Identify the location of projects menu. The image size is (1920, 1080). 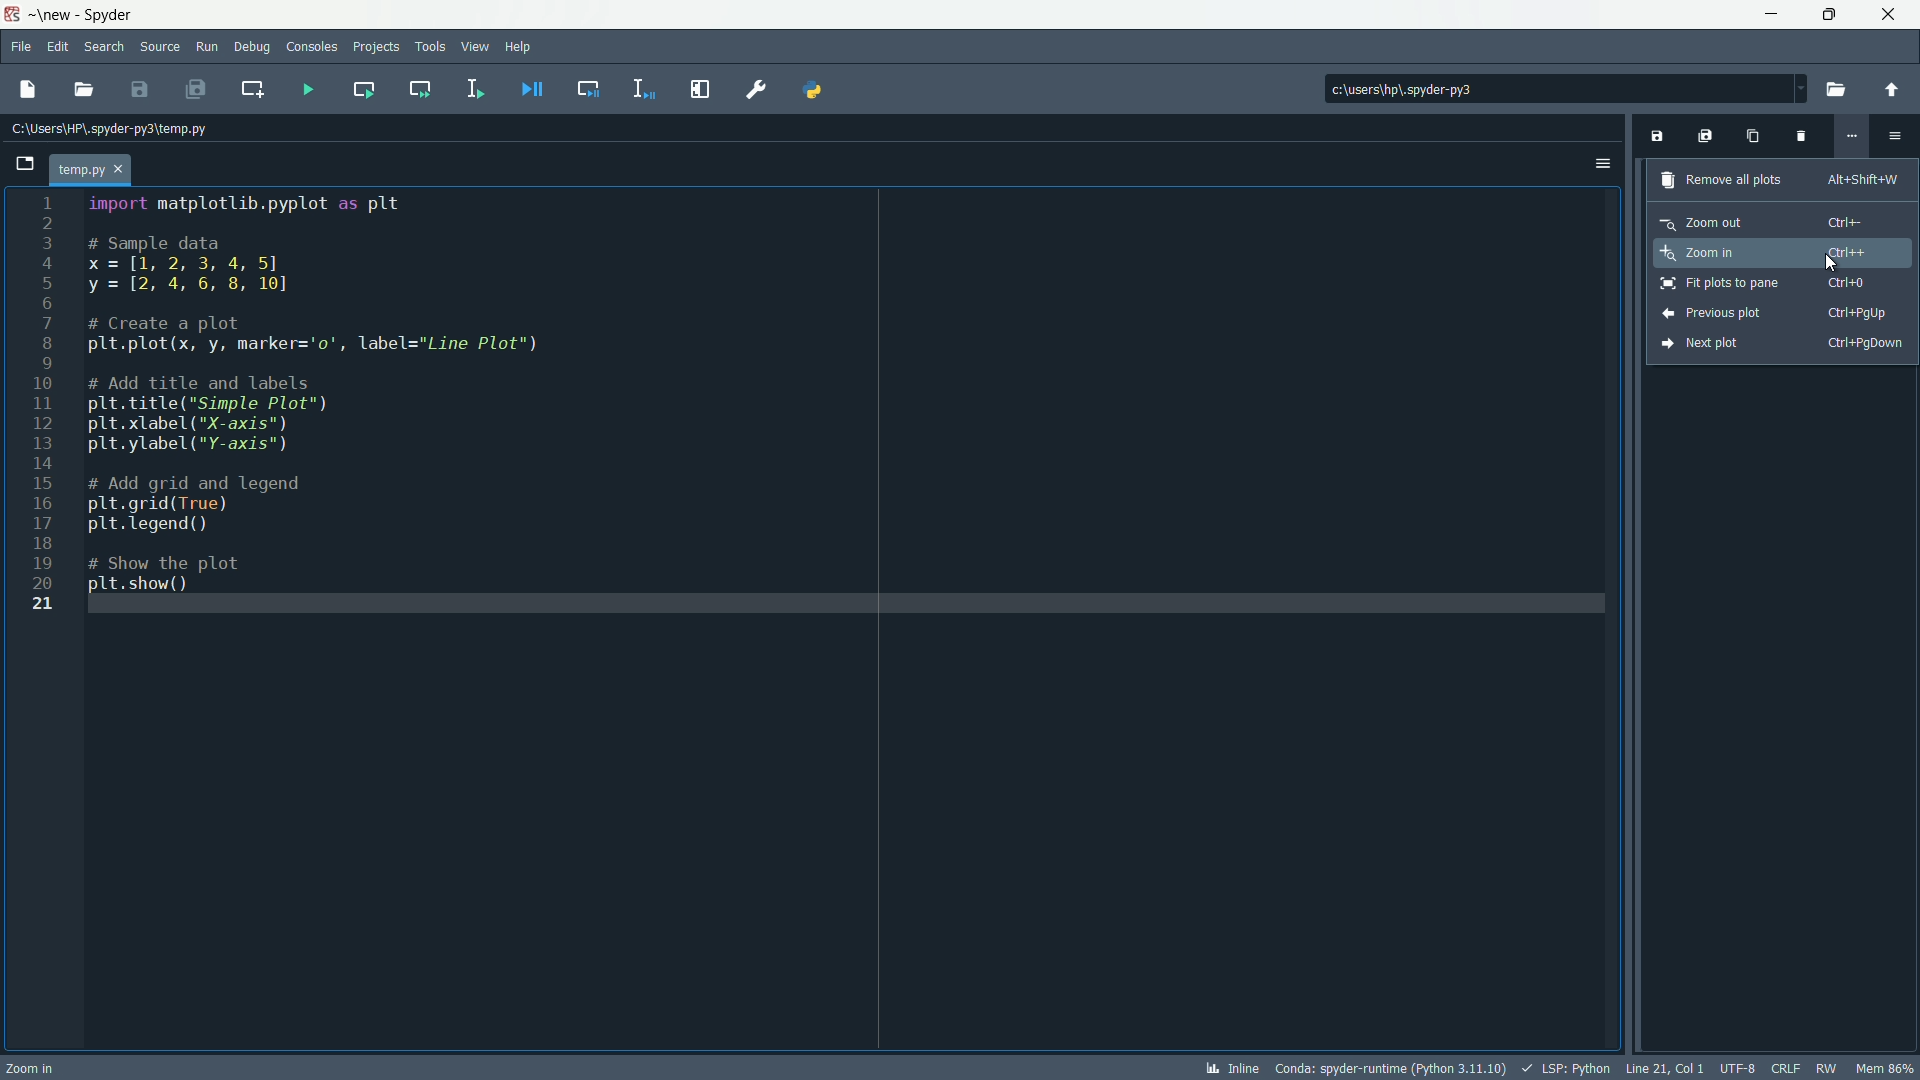
(376, 47).